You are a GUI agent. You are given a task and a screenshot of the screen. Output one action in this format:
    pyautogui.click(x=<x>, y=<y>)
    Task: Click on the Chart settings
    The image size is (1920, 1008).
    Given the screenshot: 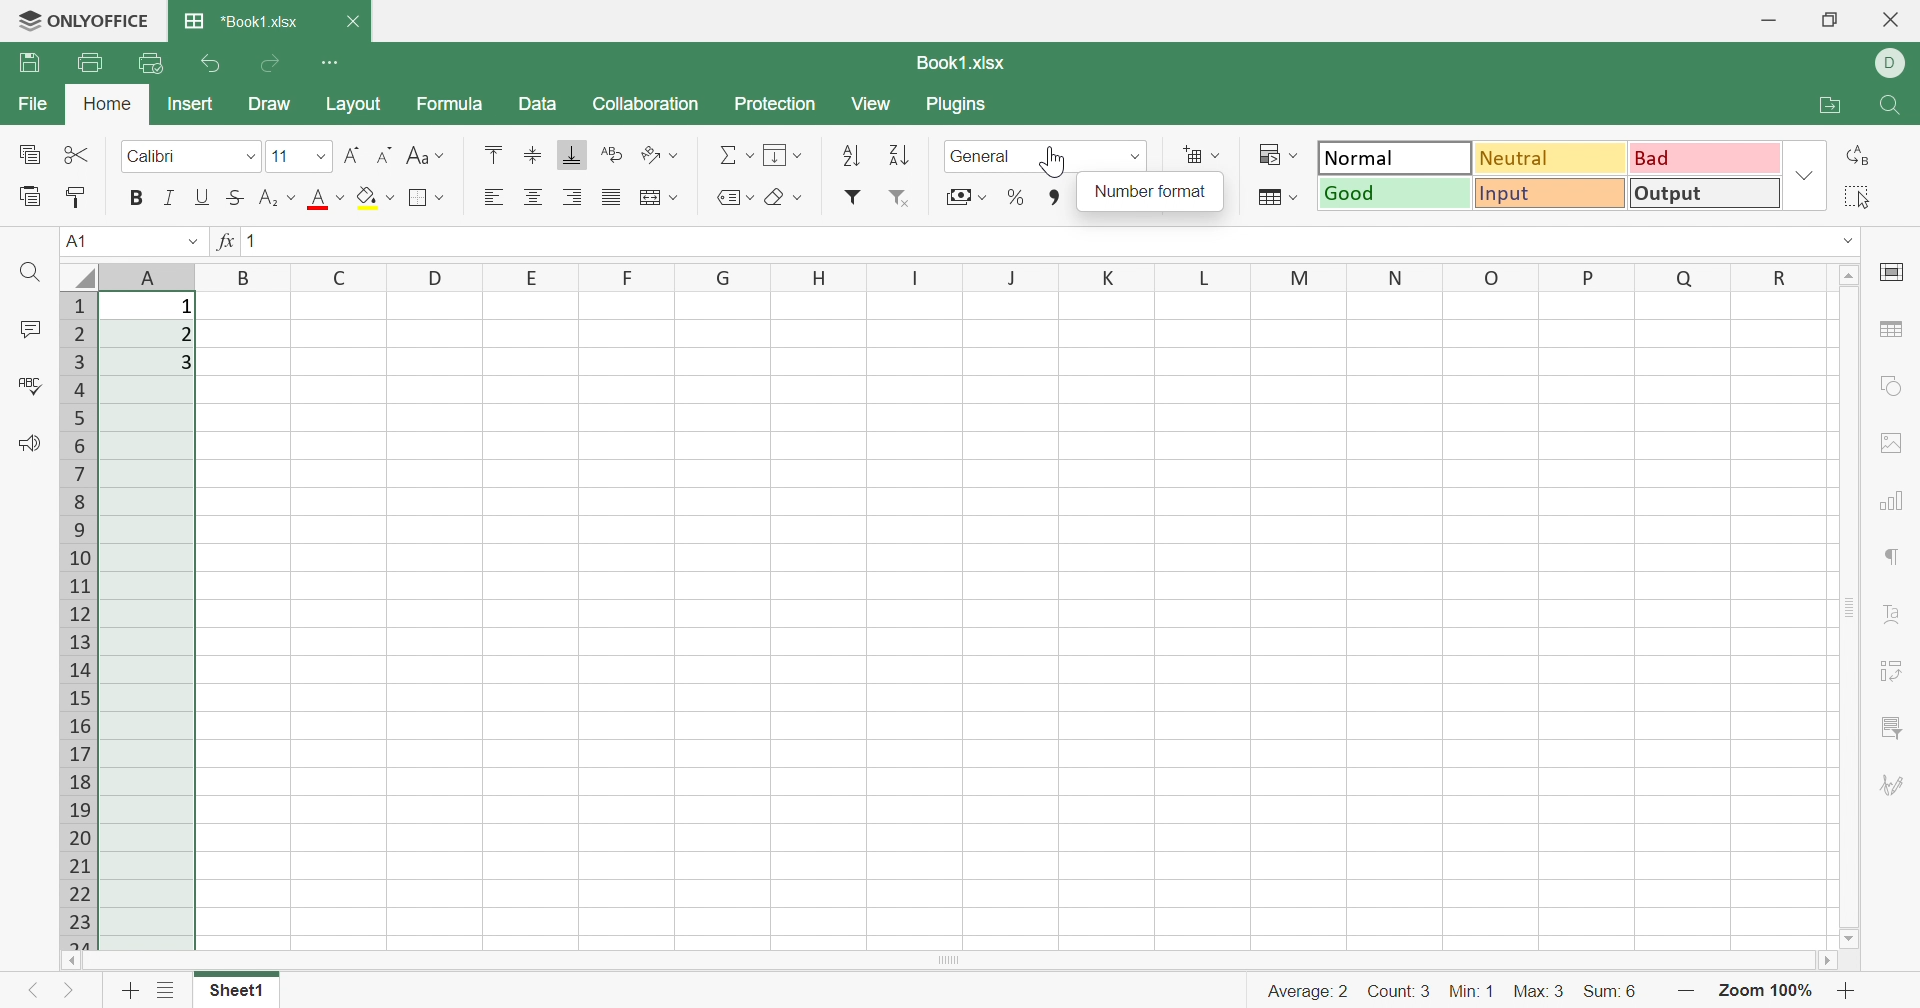 What is the action you would take?
    pyautogui.click(x=1893, y=504)
    